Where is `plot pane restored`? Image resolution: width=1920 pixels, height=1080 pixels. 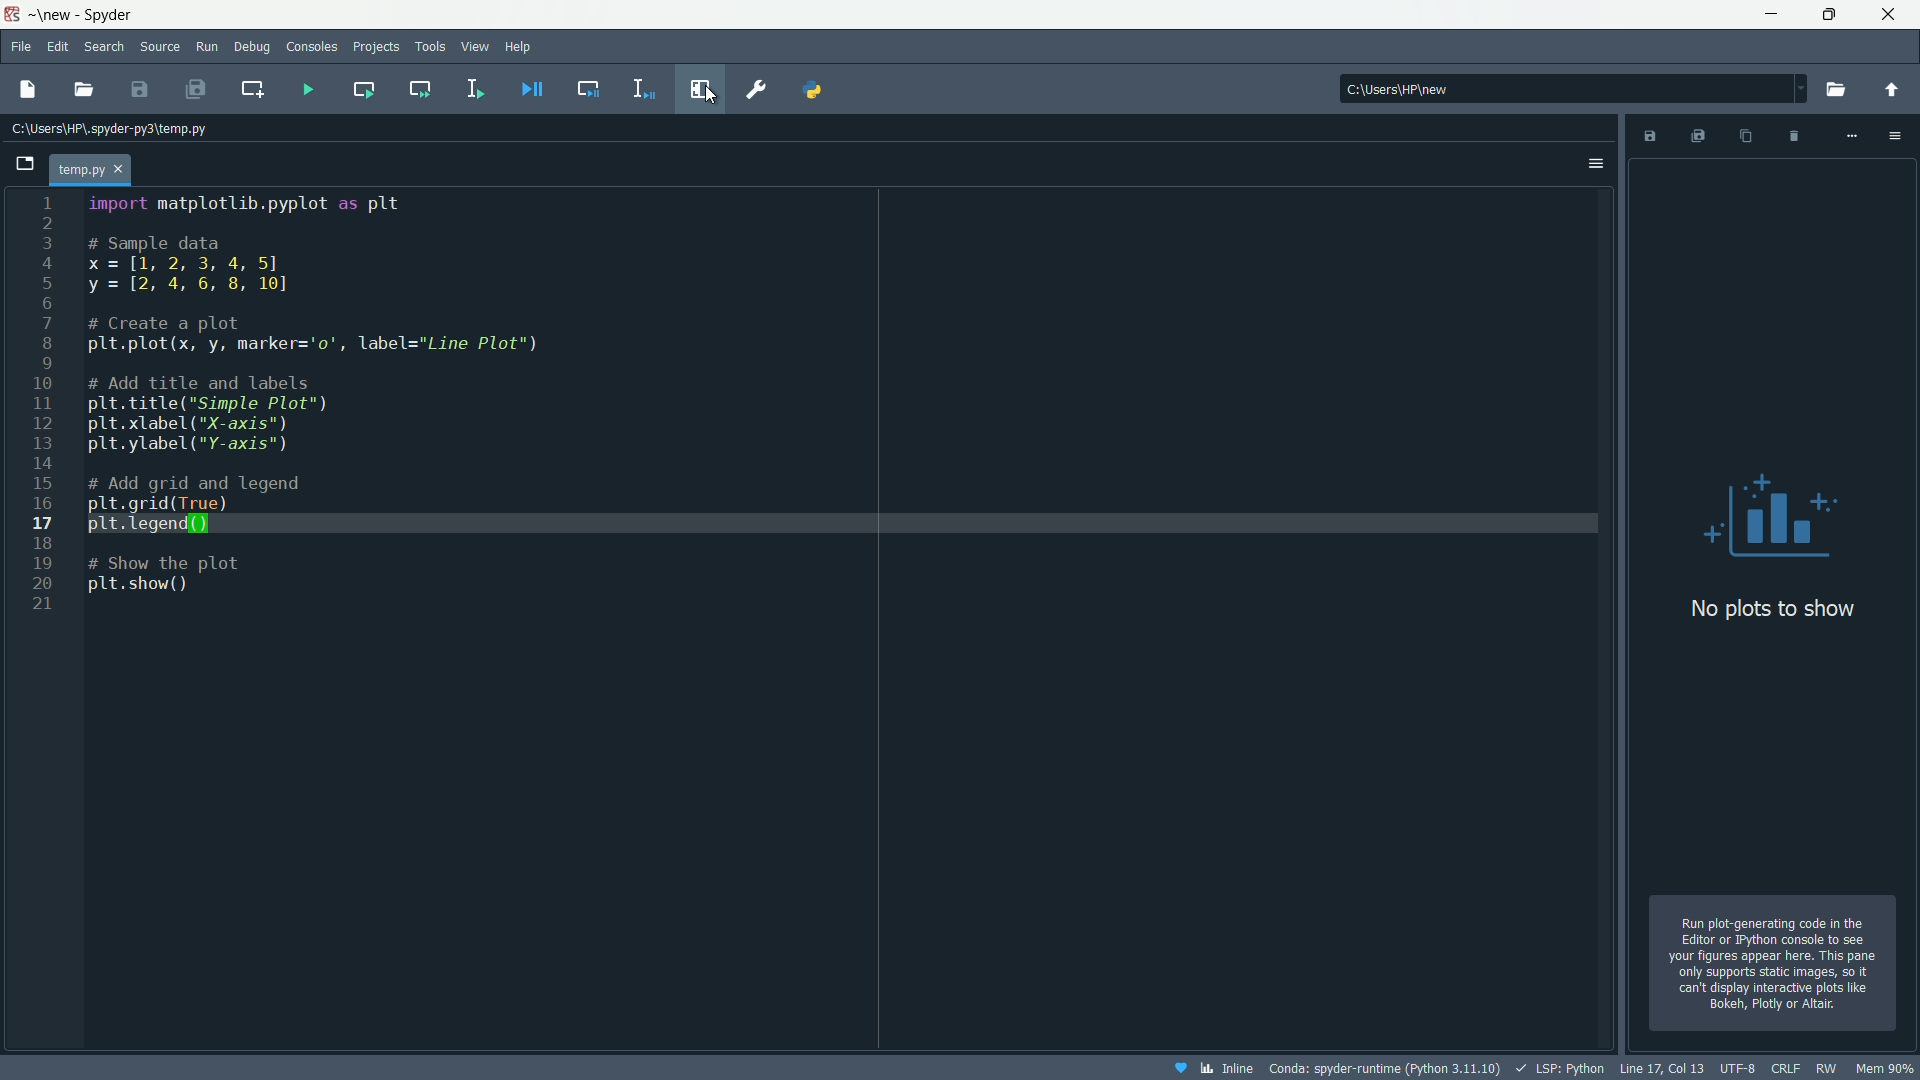
plot pane restored is located at coordinates (1768, 585).